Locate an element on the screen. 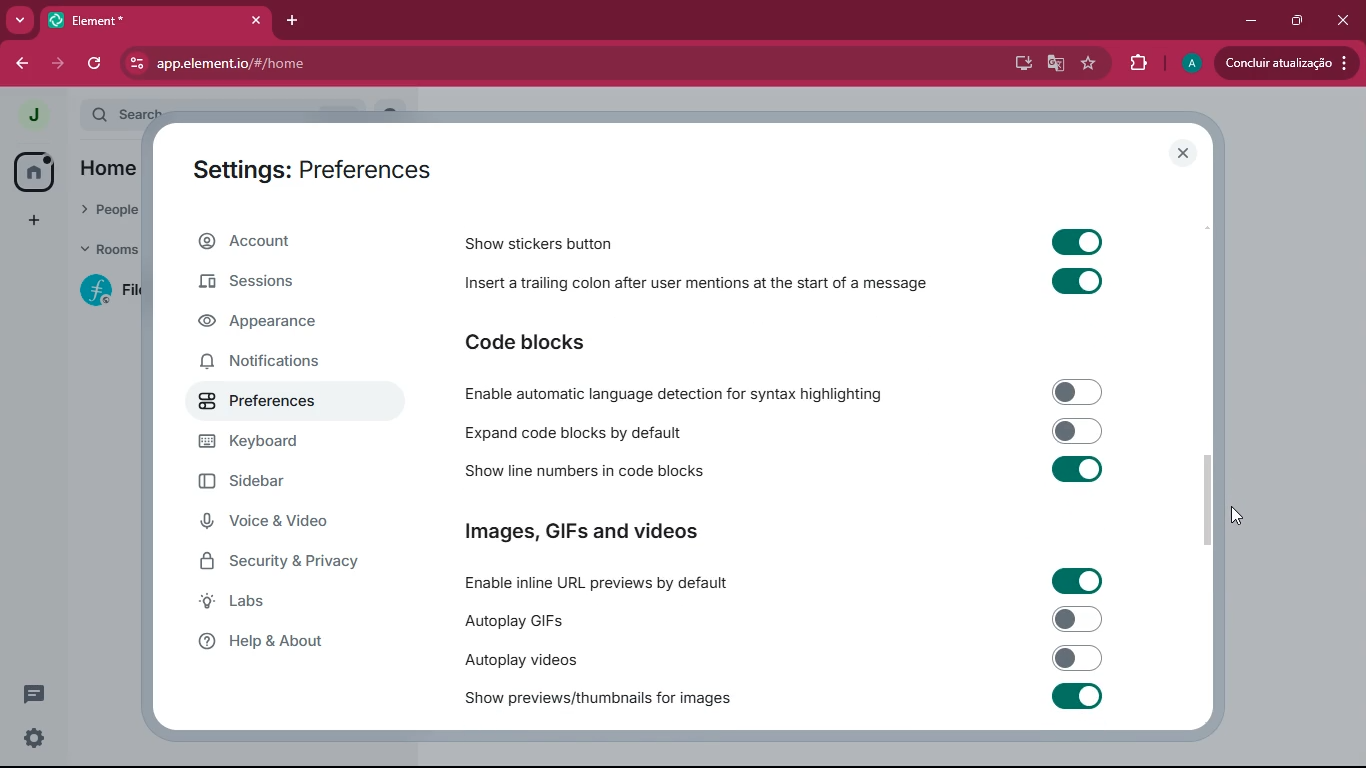 The width and height of the screenshot is (1366, 768). Settings: Preferences is located at coordinates (312, 172).